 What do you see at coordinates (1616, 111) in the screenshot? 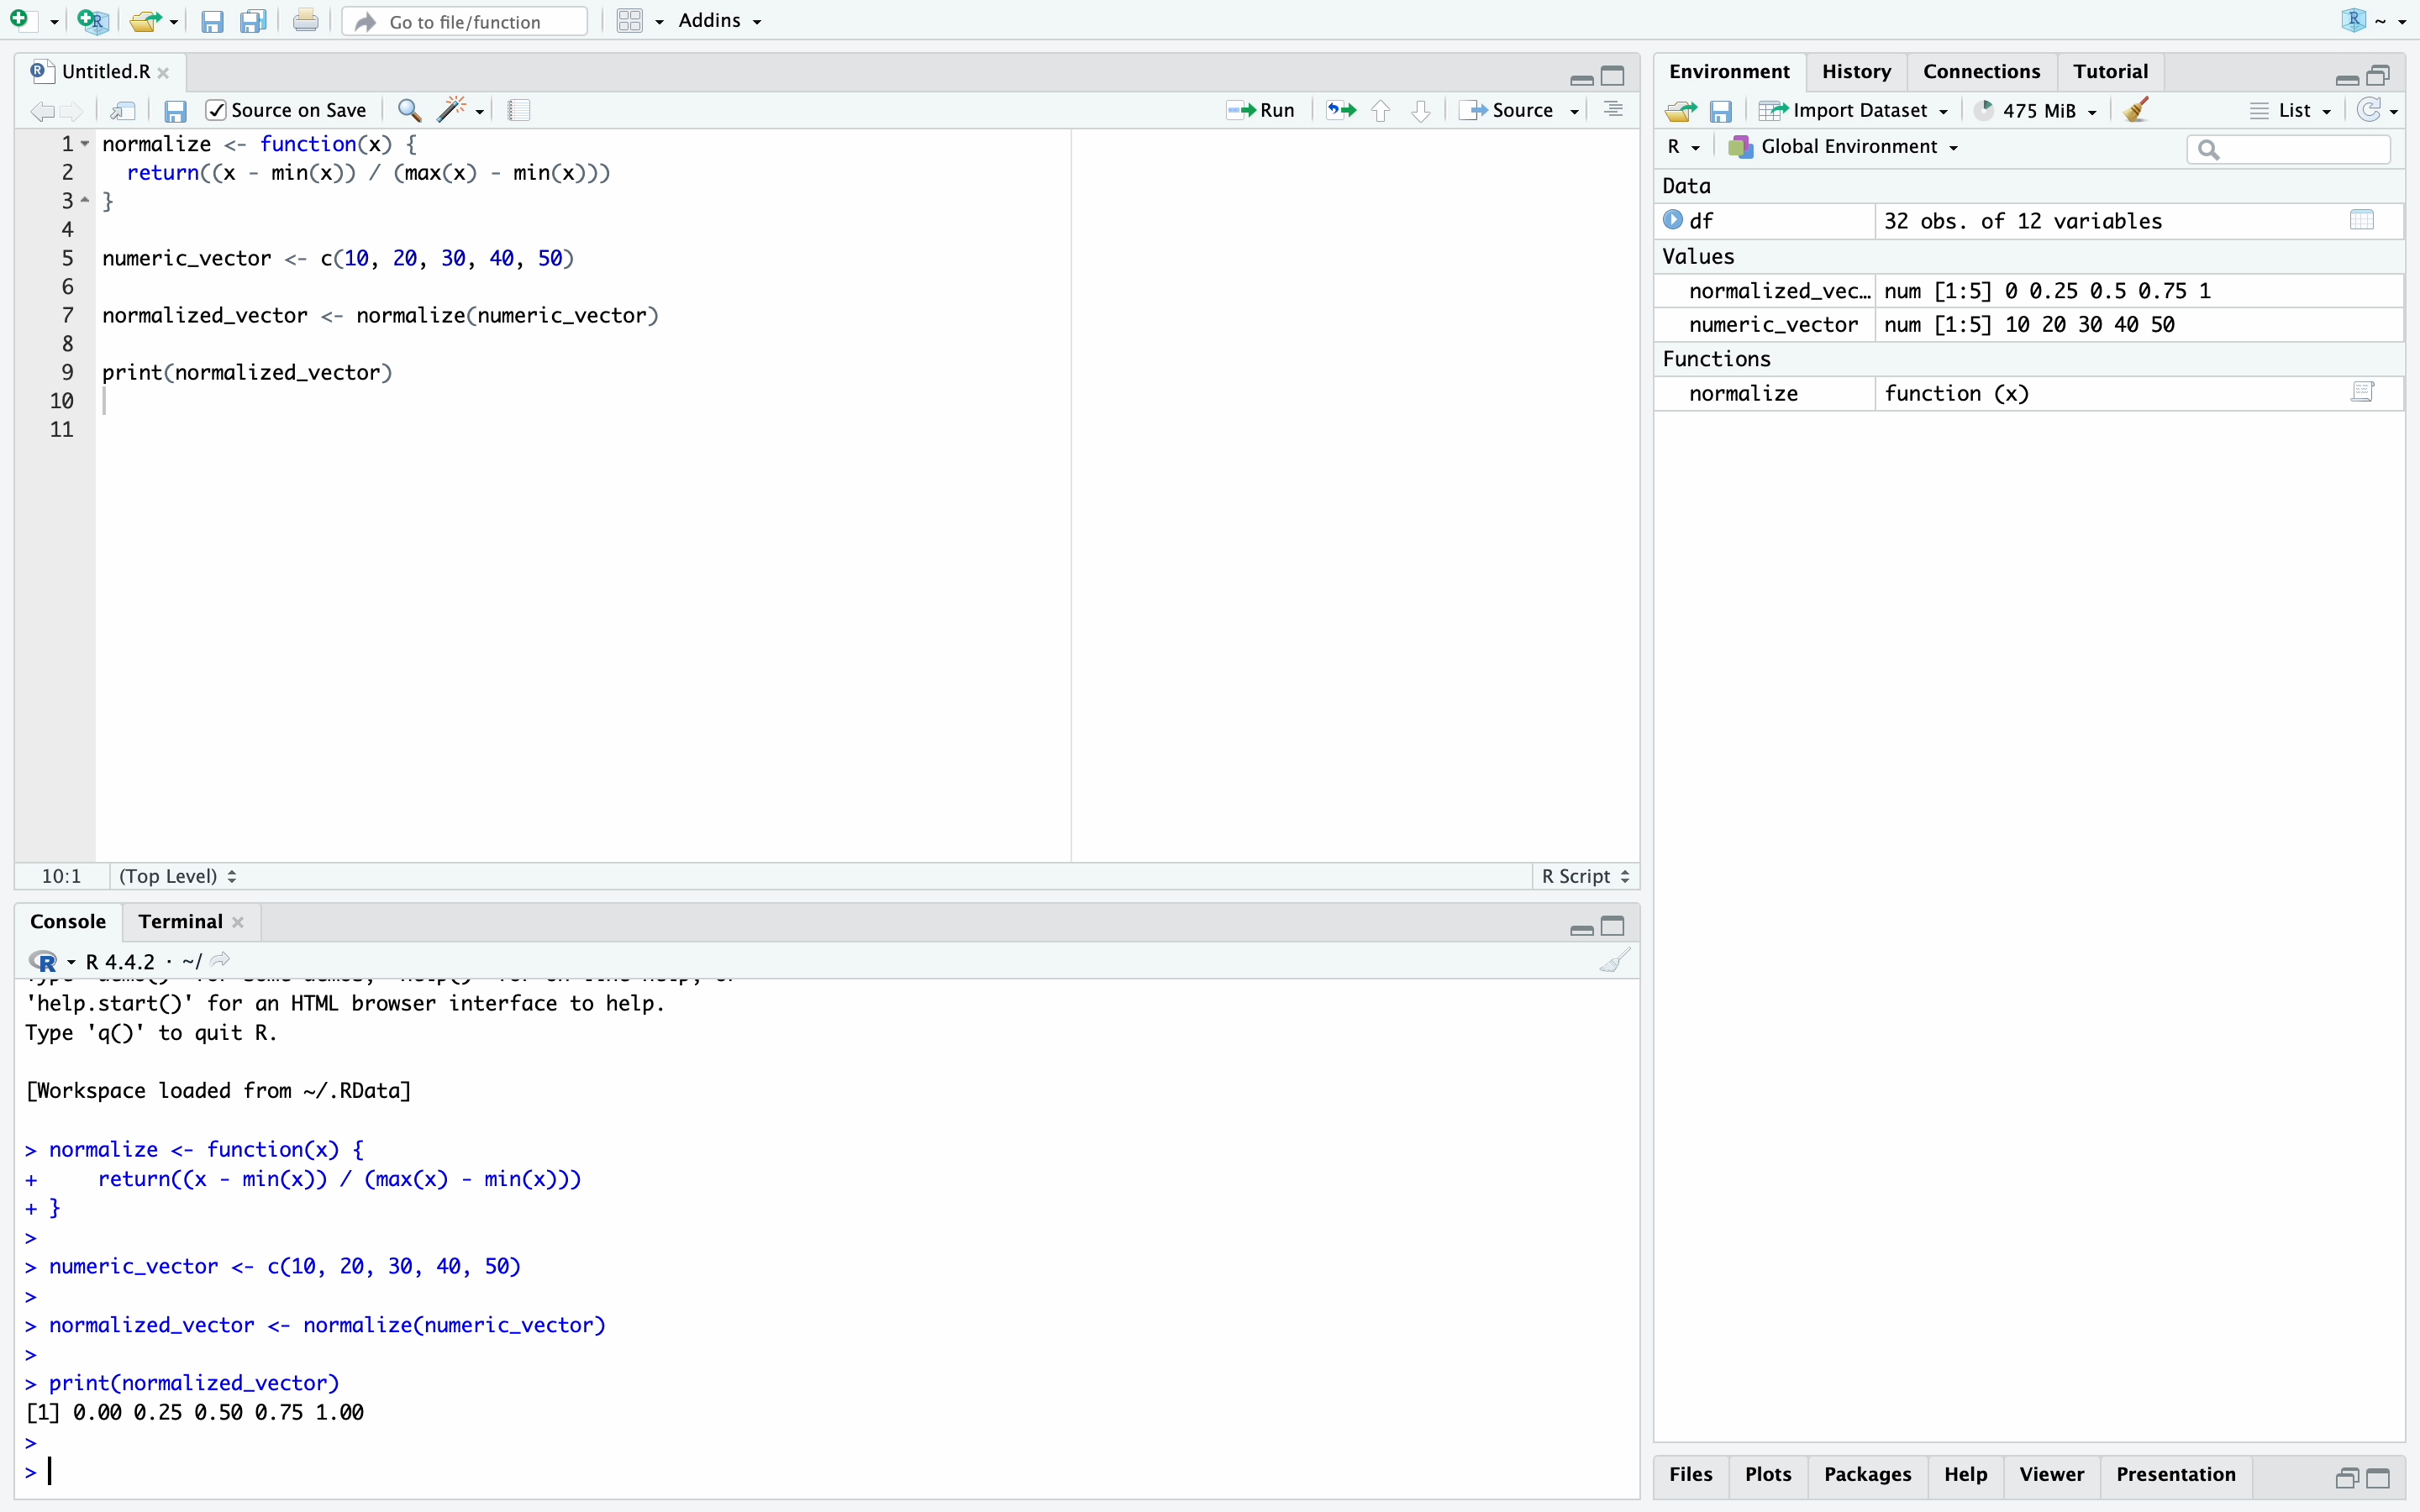
I see `Show document outline (Ctrl + Shift + O)` at bounding box center [1616, 111].